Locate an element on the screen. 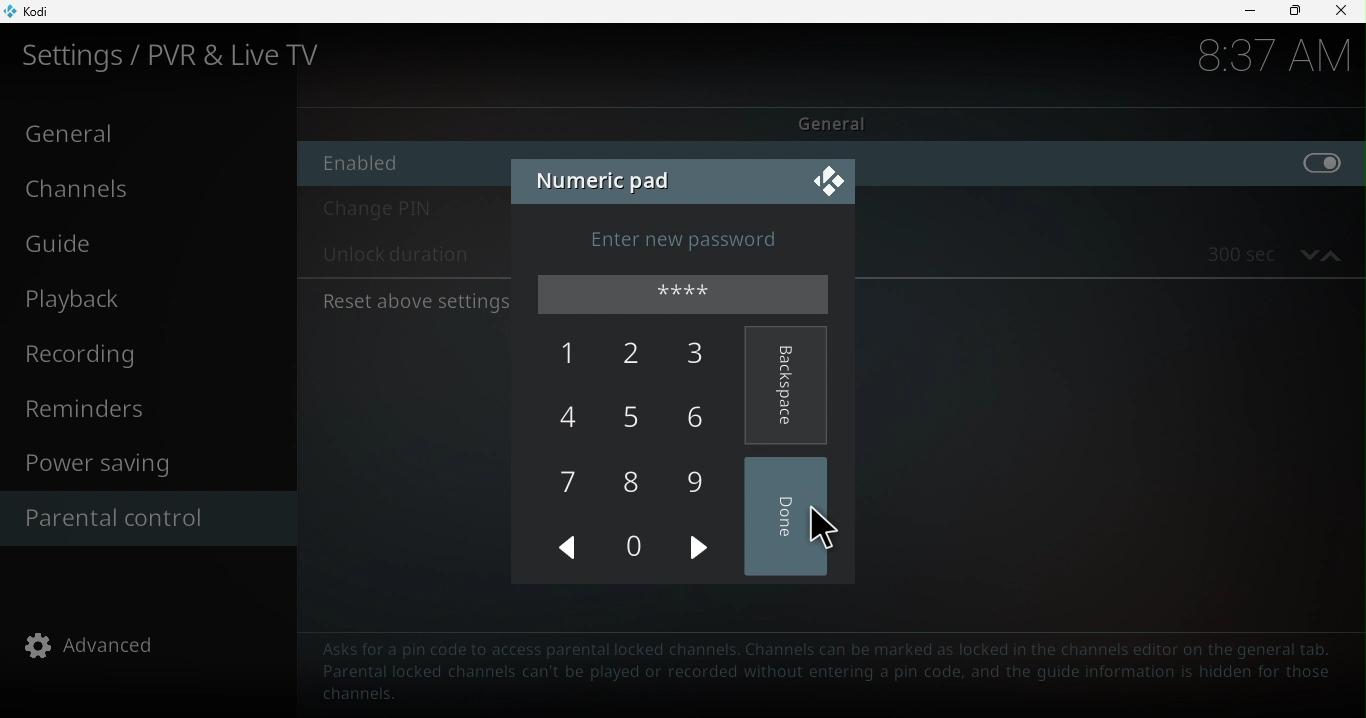 This screenshot has width=1366, height=718. Unlock duration is located at coordinates (395, 257).